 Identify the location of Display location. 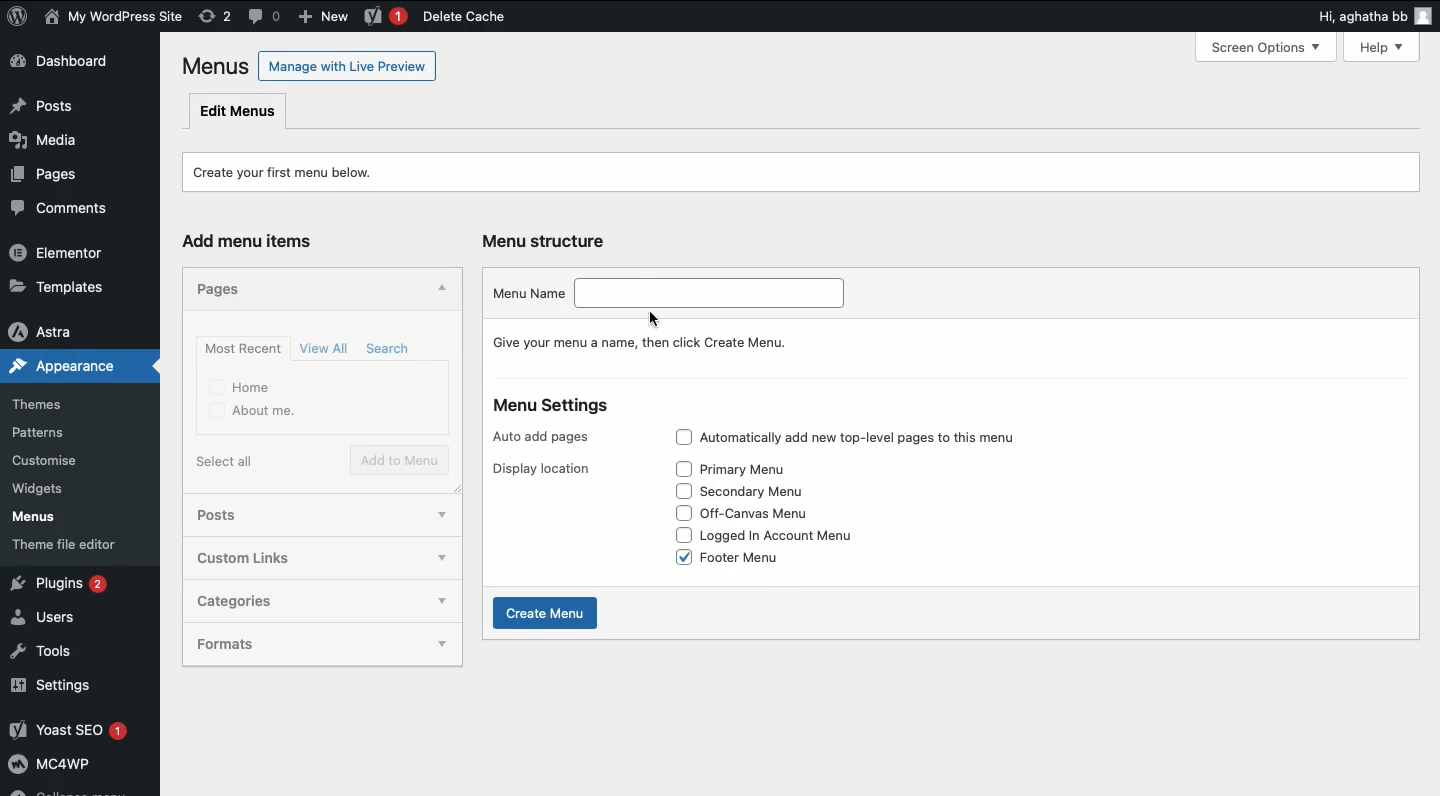
(542, 469).